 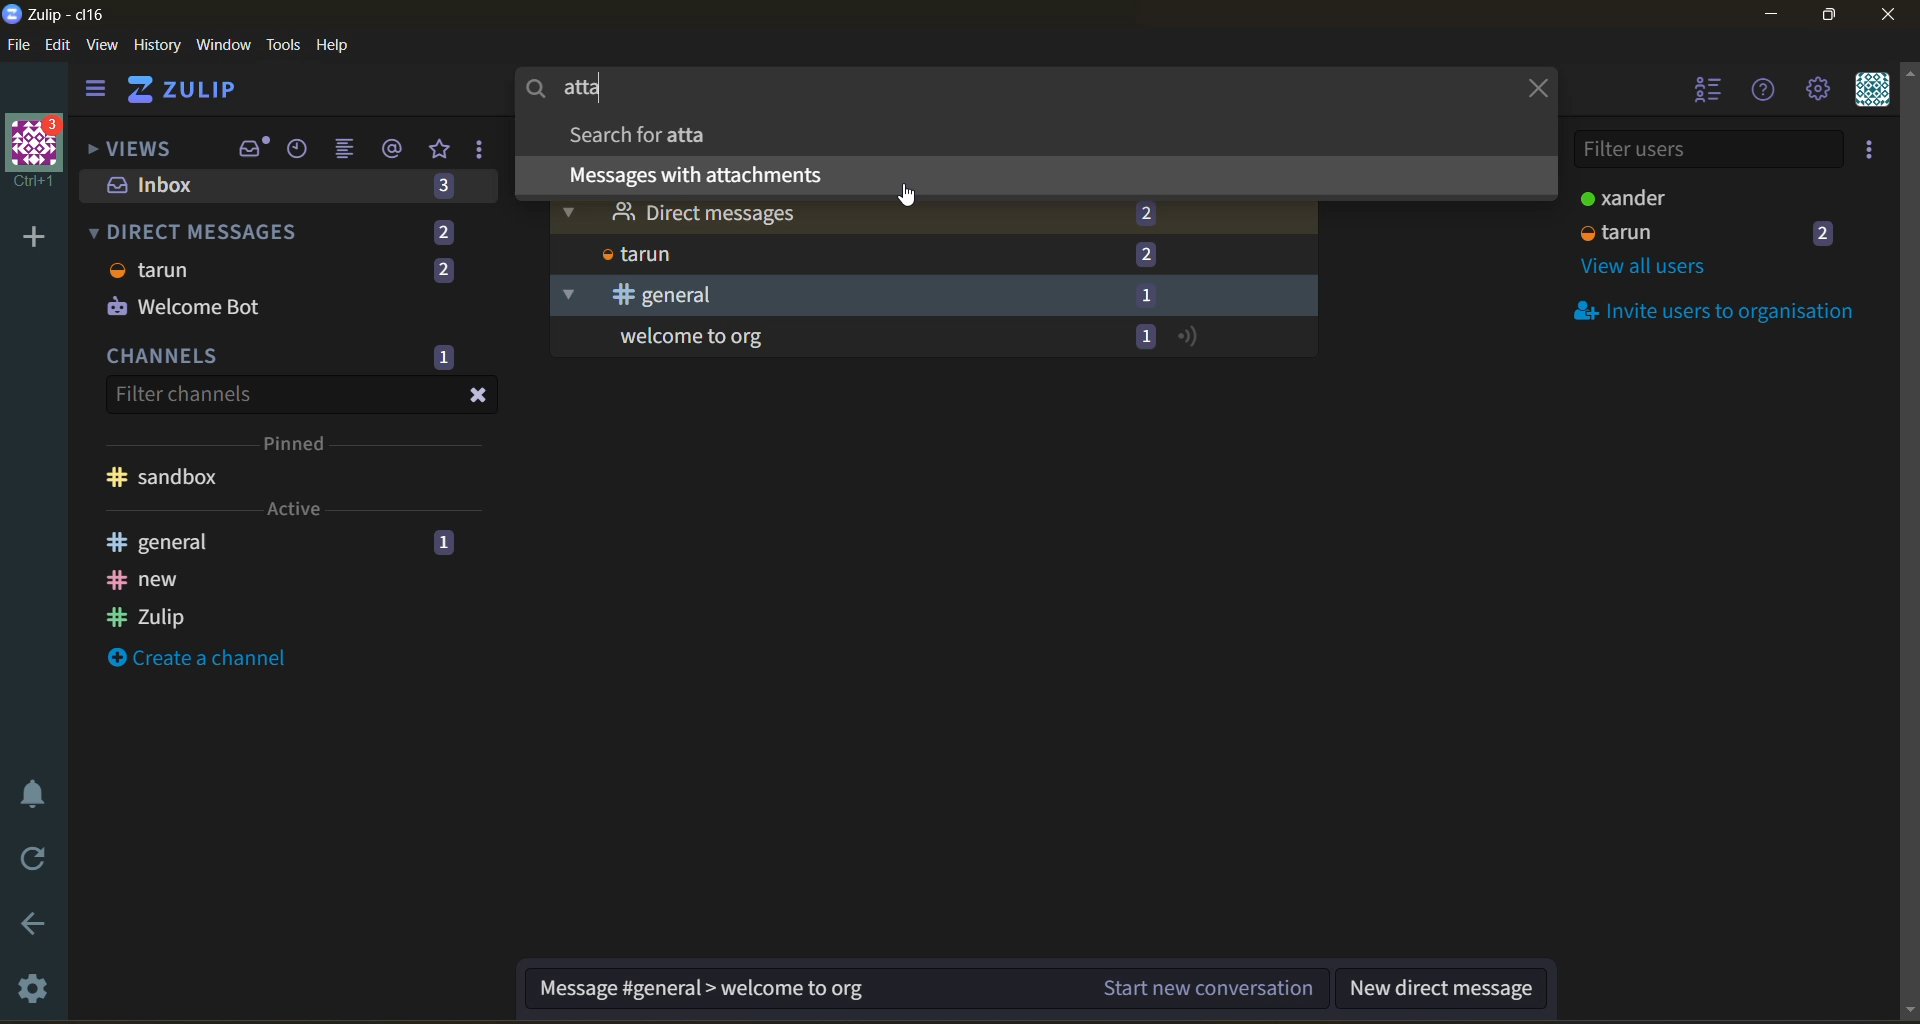 I want to click on # new, so click(x=147, y=581).